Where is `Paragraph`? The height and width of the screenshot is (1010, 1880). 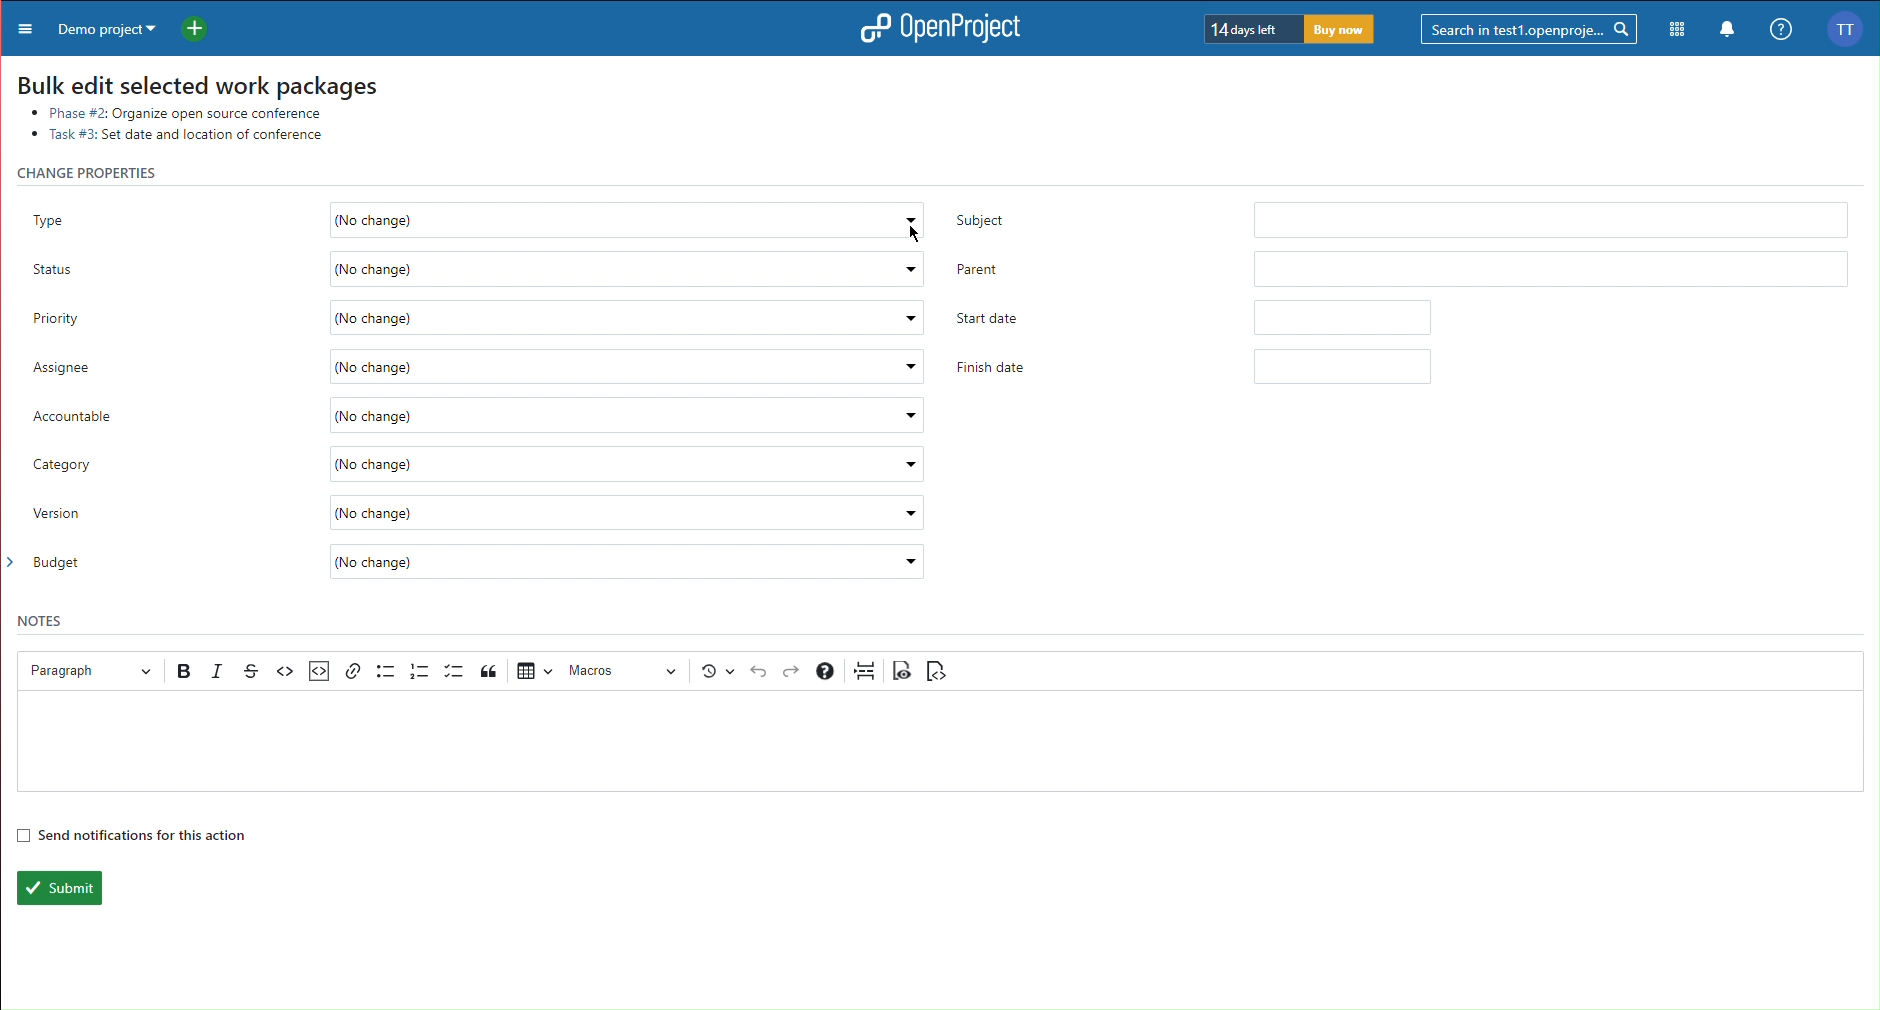
Paragraph is located at coordinates (85, 670).